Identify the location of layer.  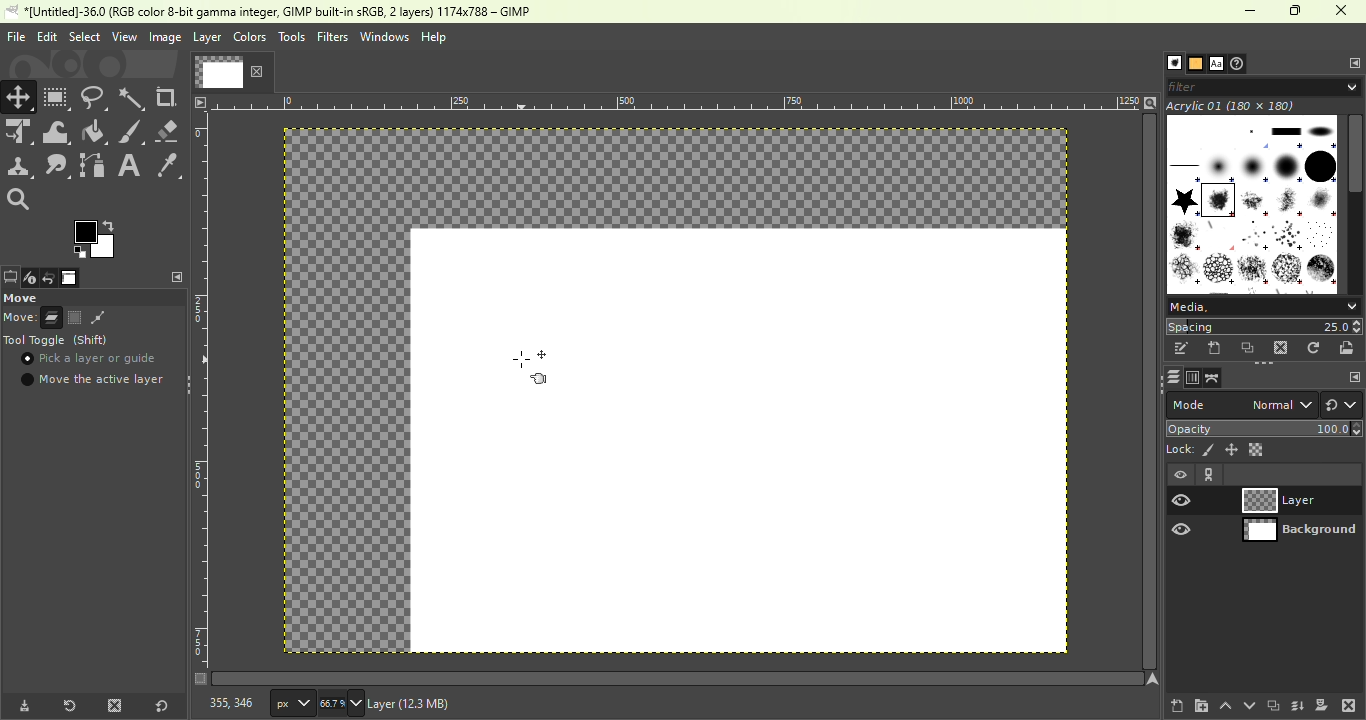
(207, 40).